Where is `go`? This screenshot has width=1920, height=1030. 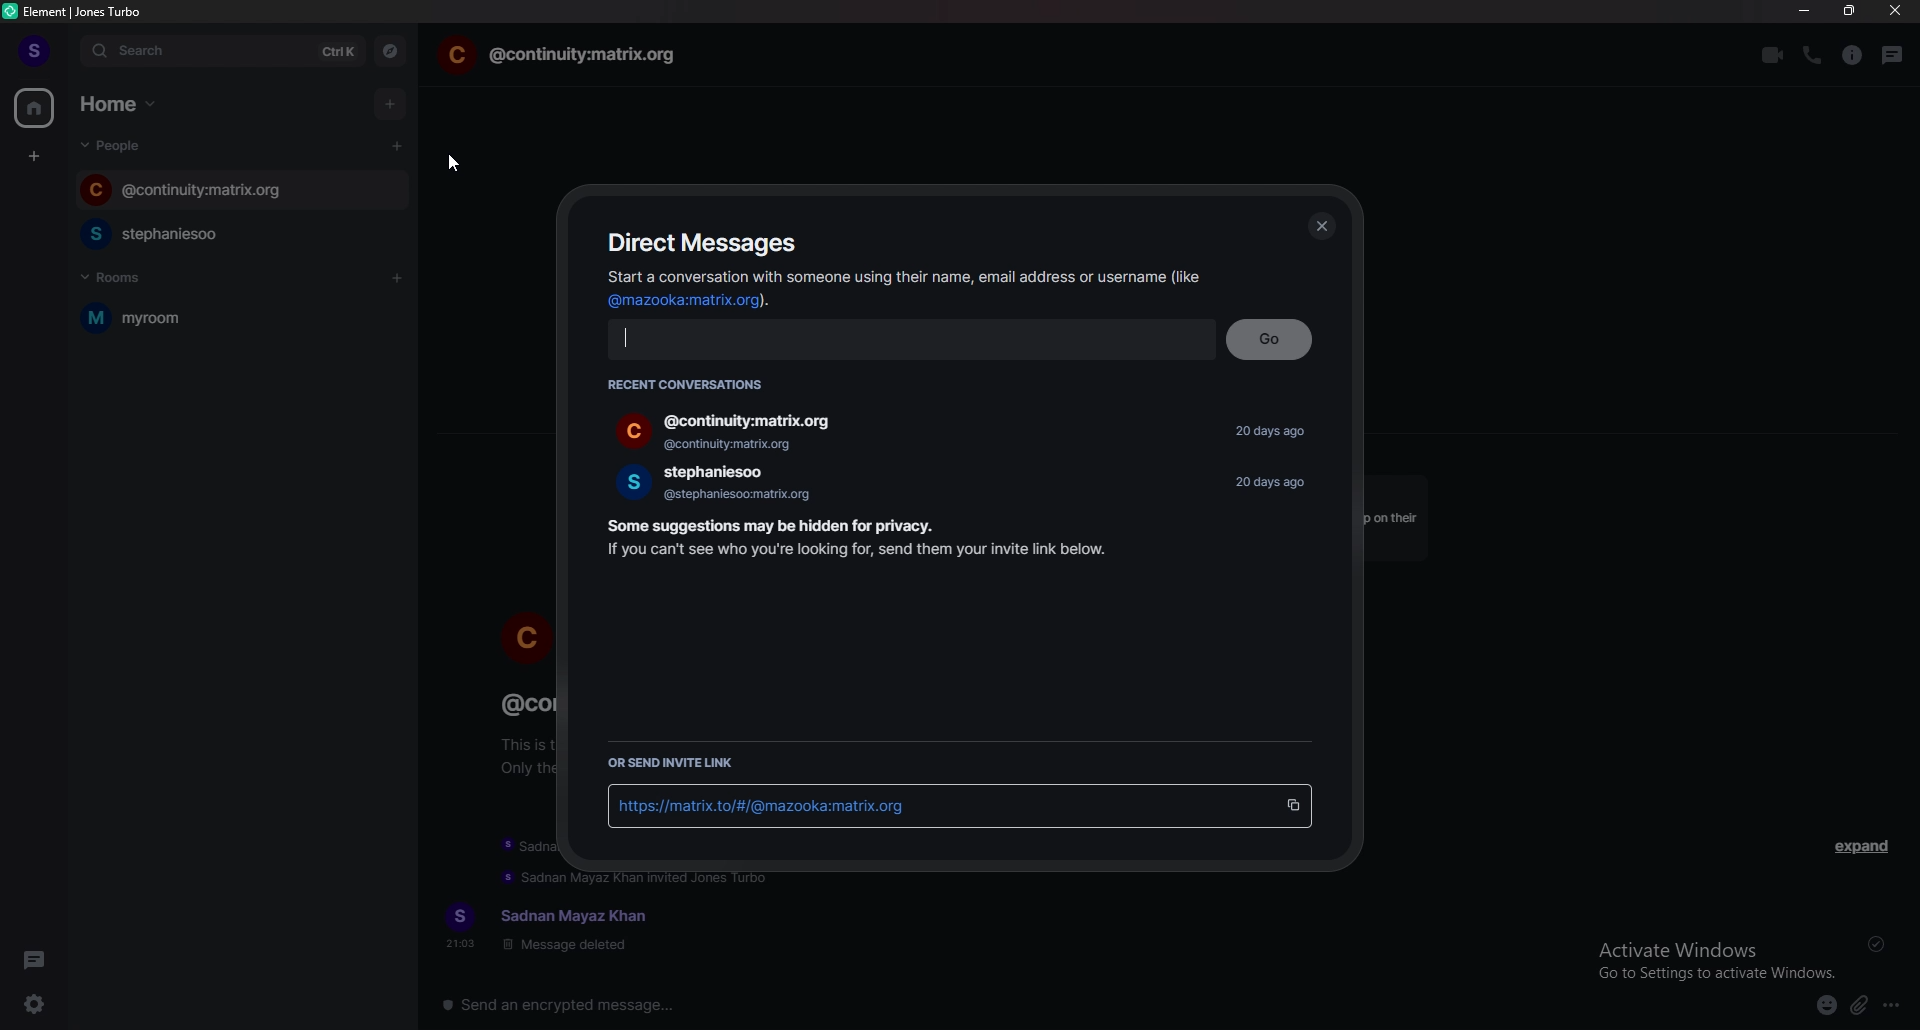 go is located at coordinates (1270, 339).